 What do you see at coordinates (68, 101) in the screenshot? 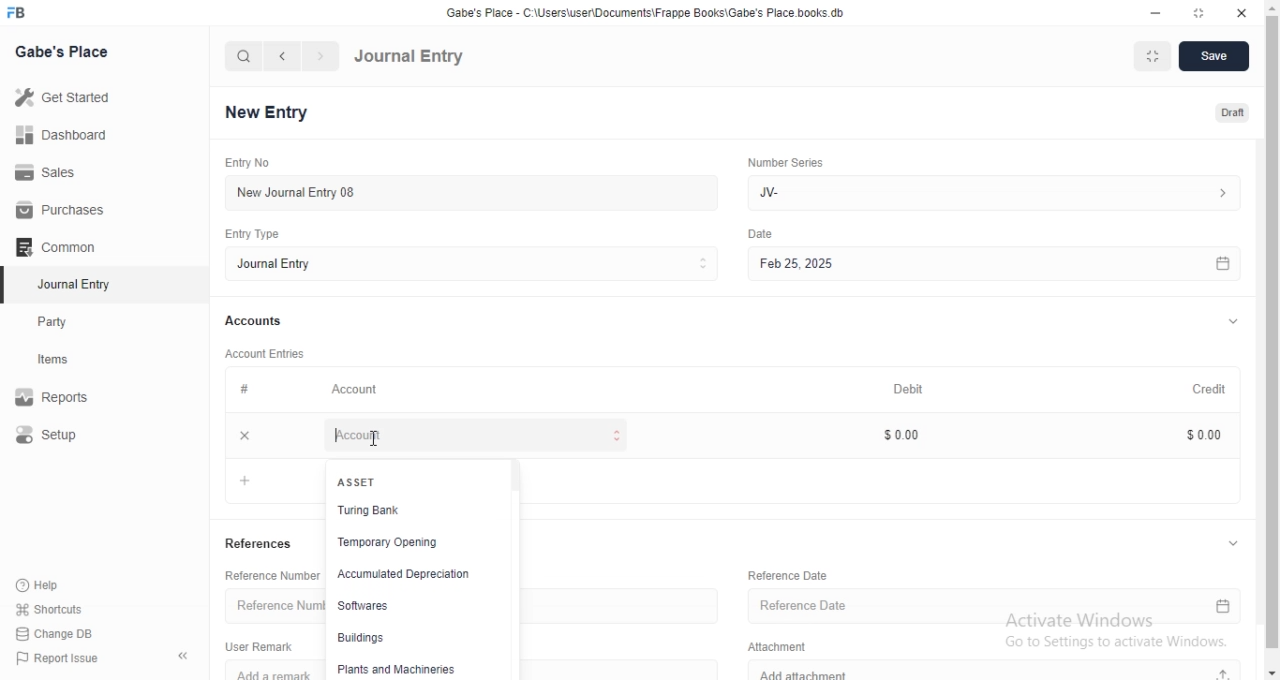
I see `Get Started` at bounding box center [68, 101].